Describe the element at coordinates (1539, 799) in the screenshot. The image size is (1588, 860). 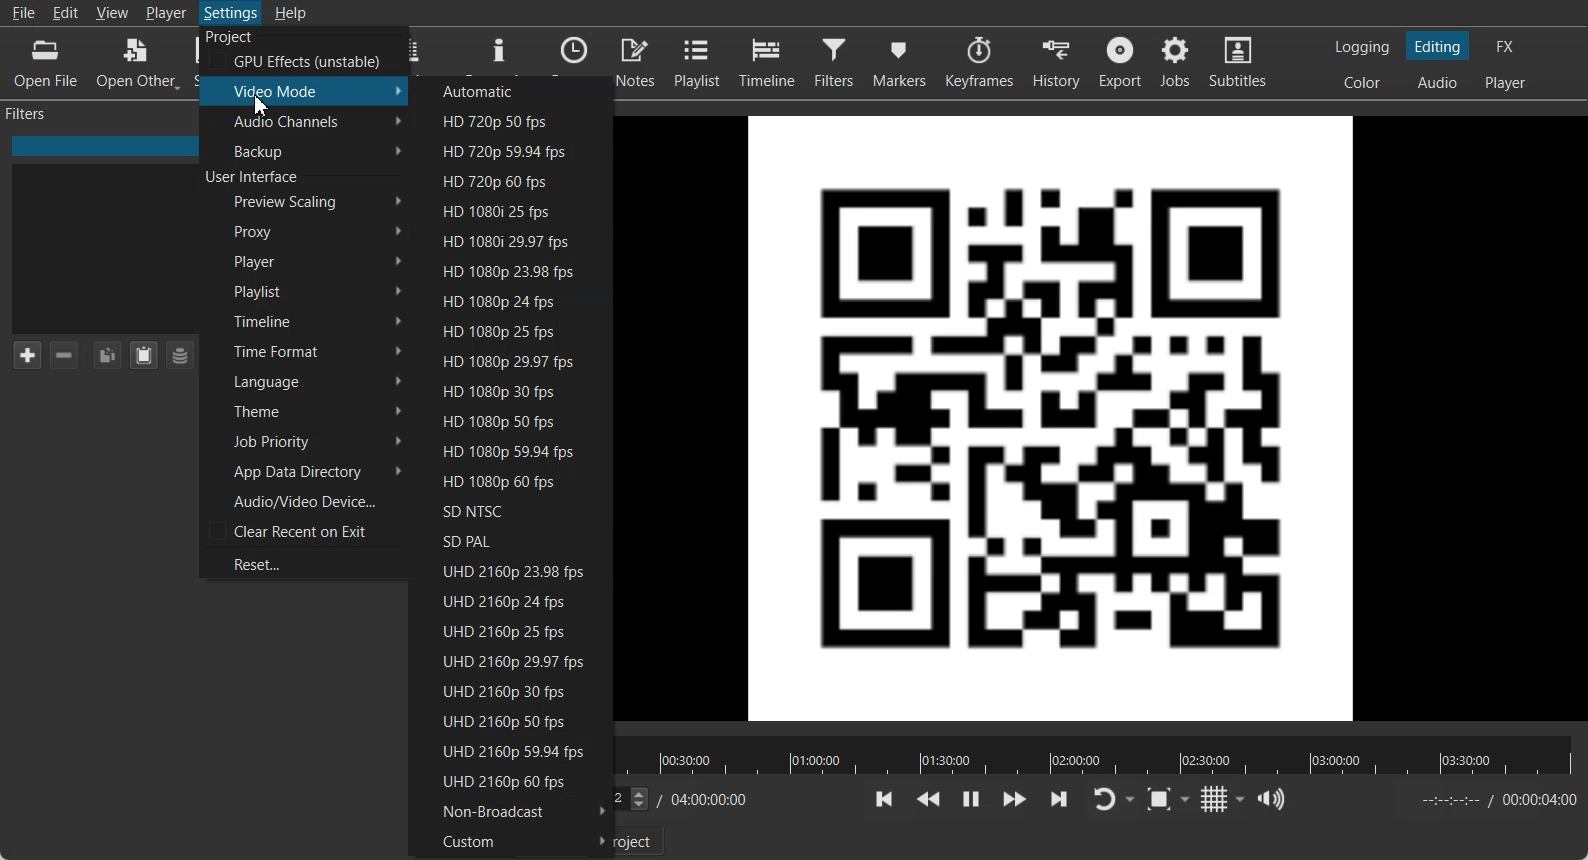
I see `Time added` at that location.